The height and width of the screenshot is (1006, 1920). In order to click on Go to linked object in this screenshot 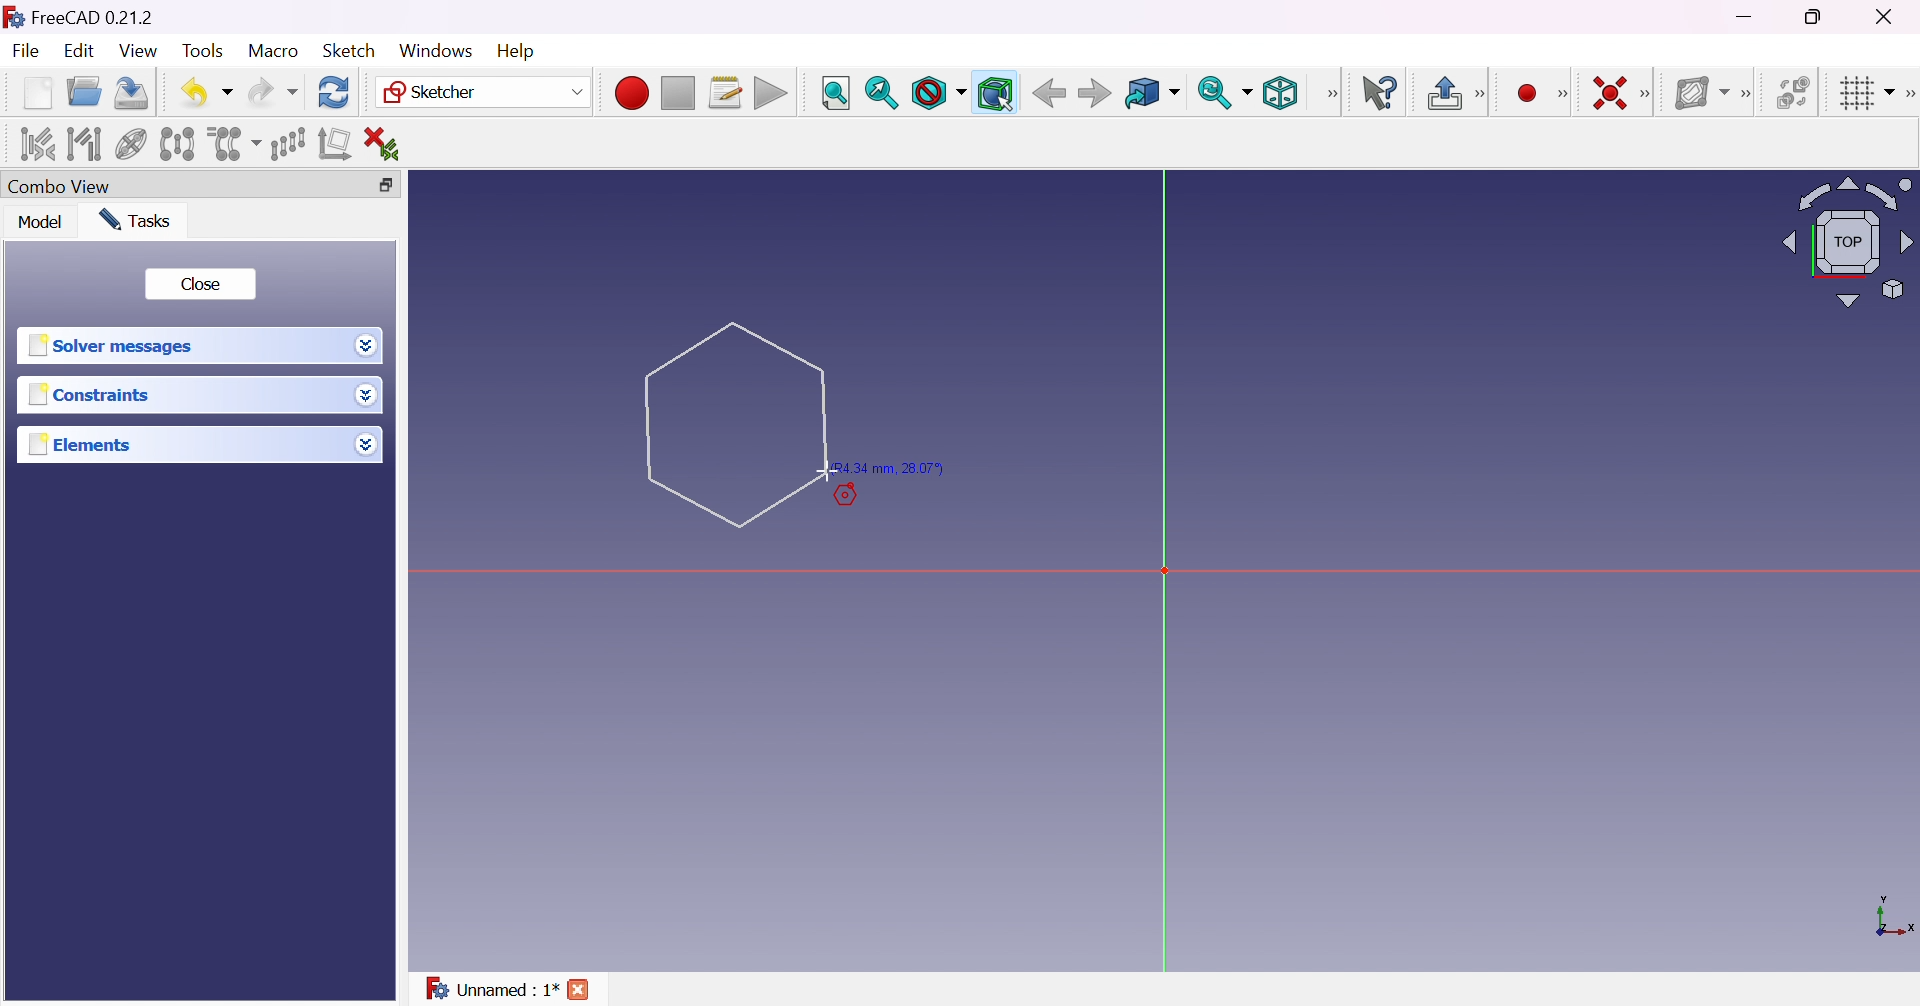, I will do `click(1152, 95)`.